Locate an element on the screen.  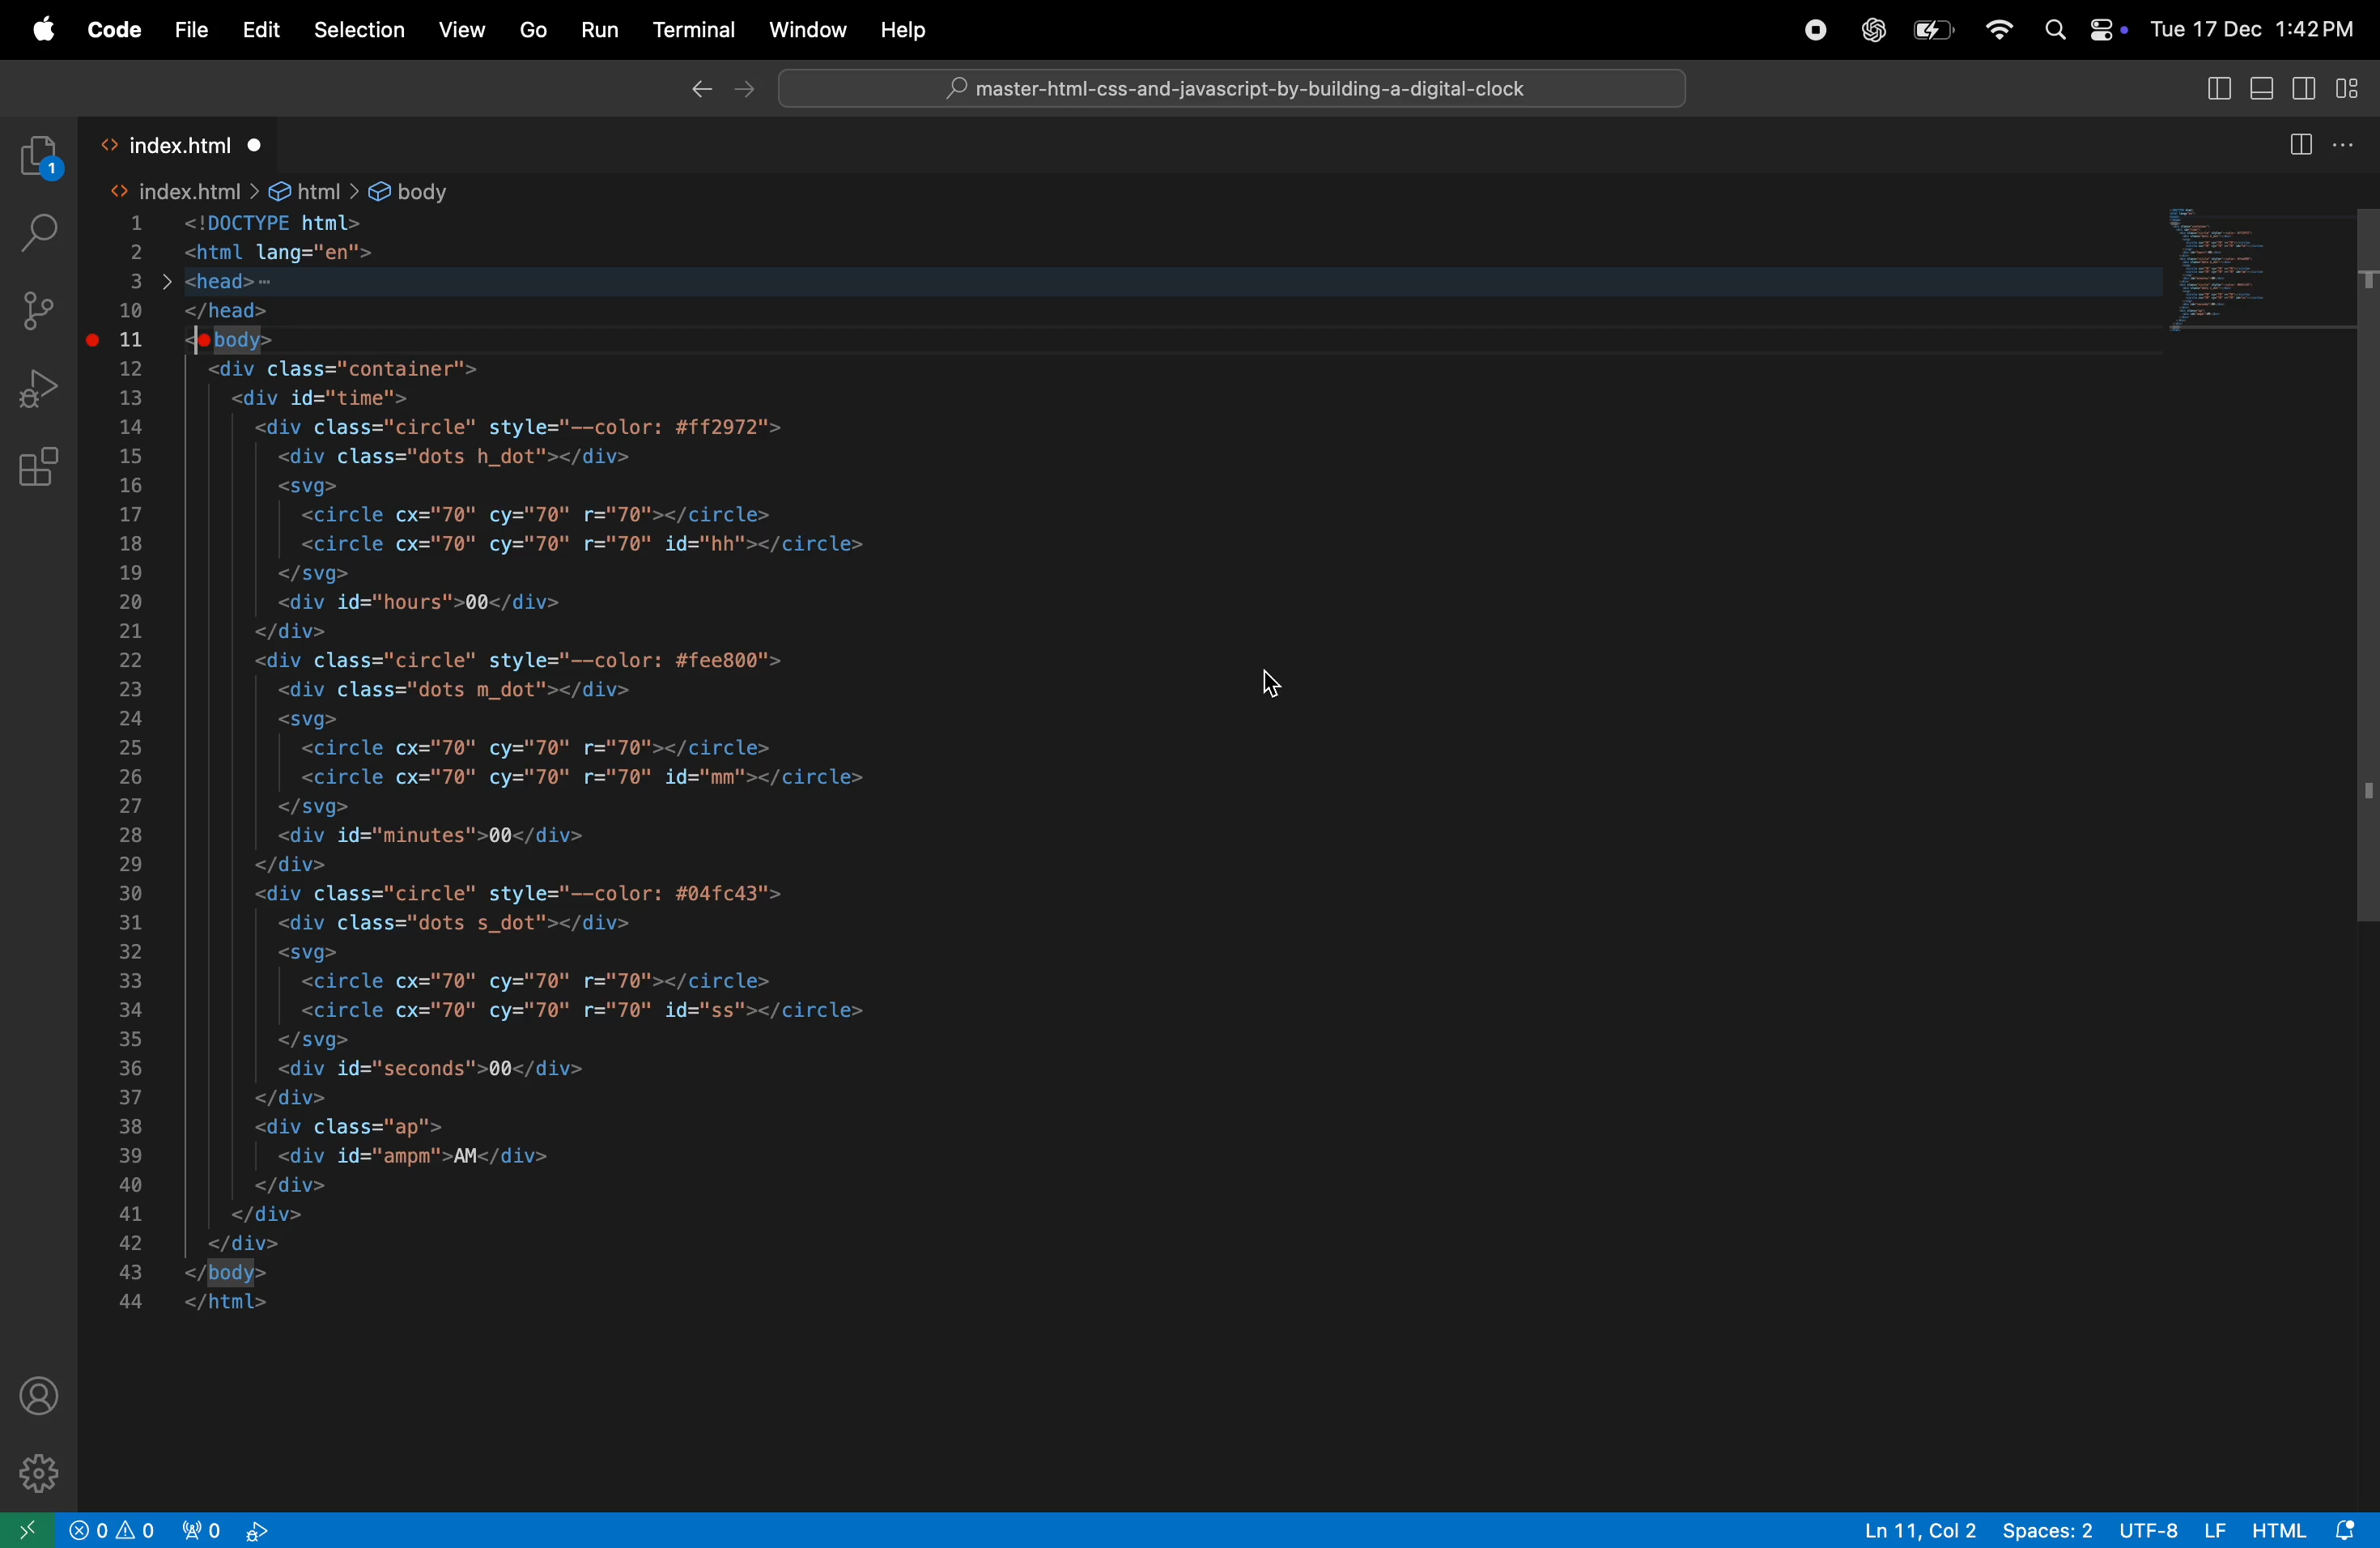
Next is located at coordinates (747, 94).